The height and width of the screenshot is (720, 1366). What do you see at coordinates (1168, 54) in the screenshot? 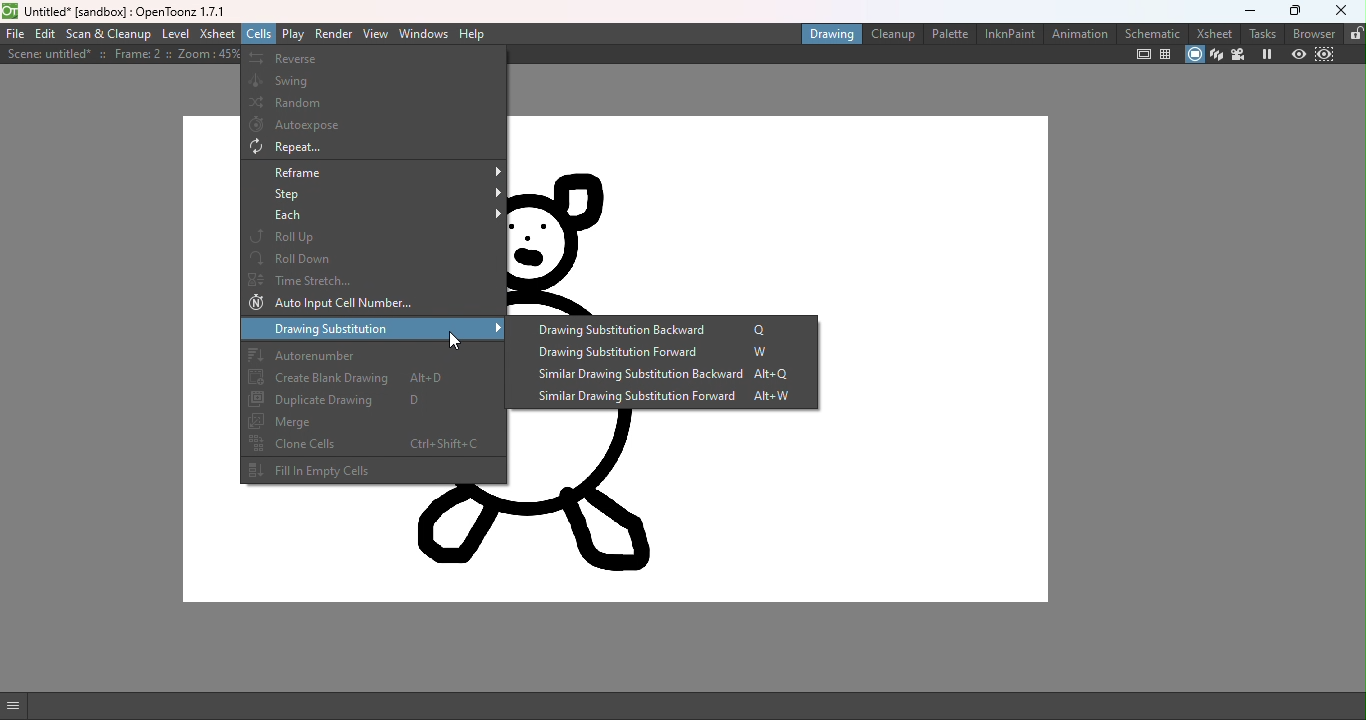
I see `Field guide` at bounding box center [1168, 54].